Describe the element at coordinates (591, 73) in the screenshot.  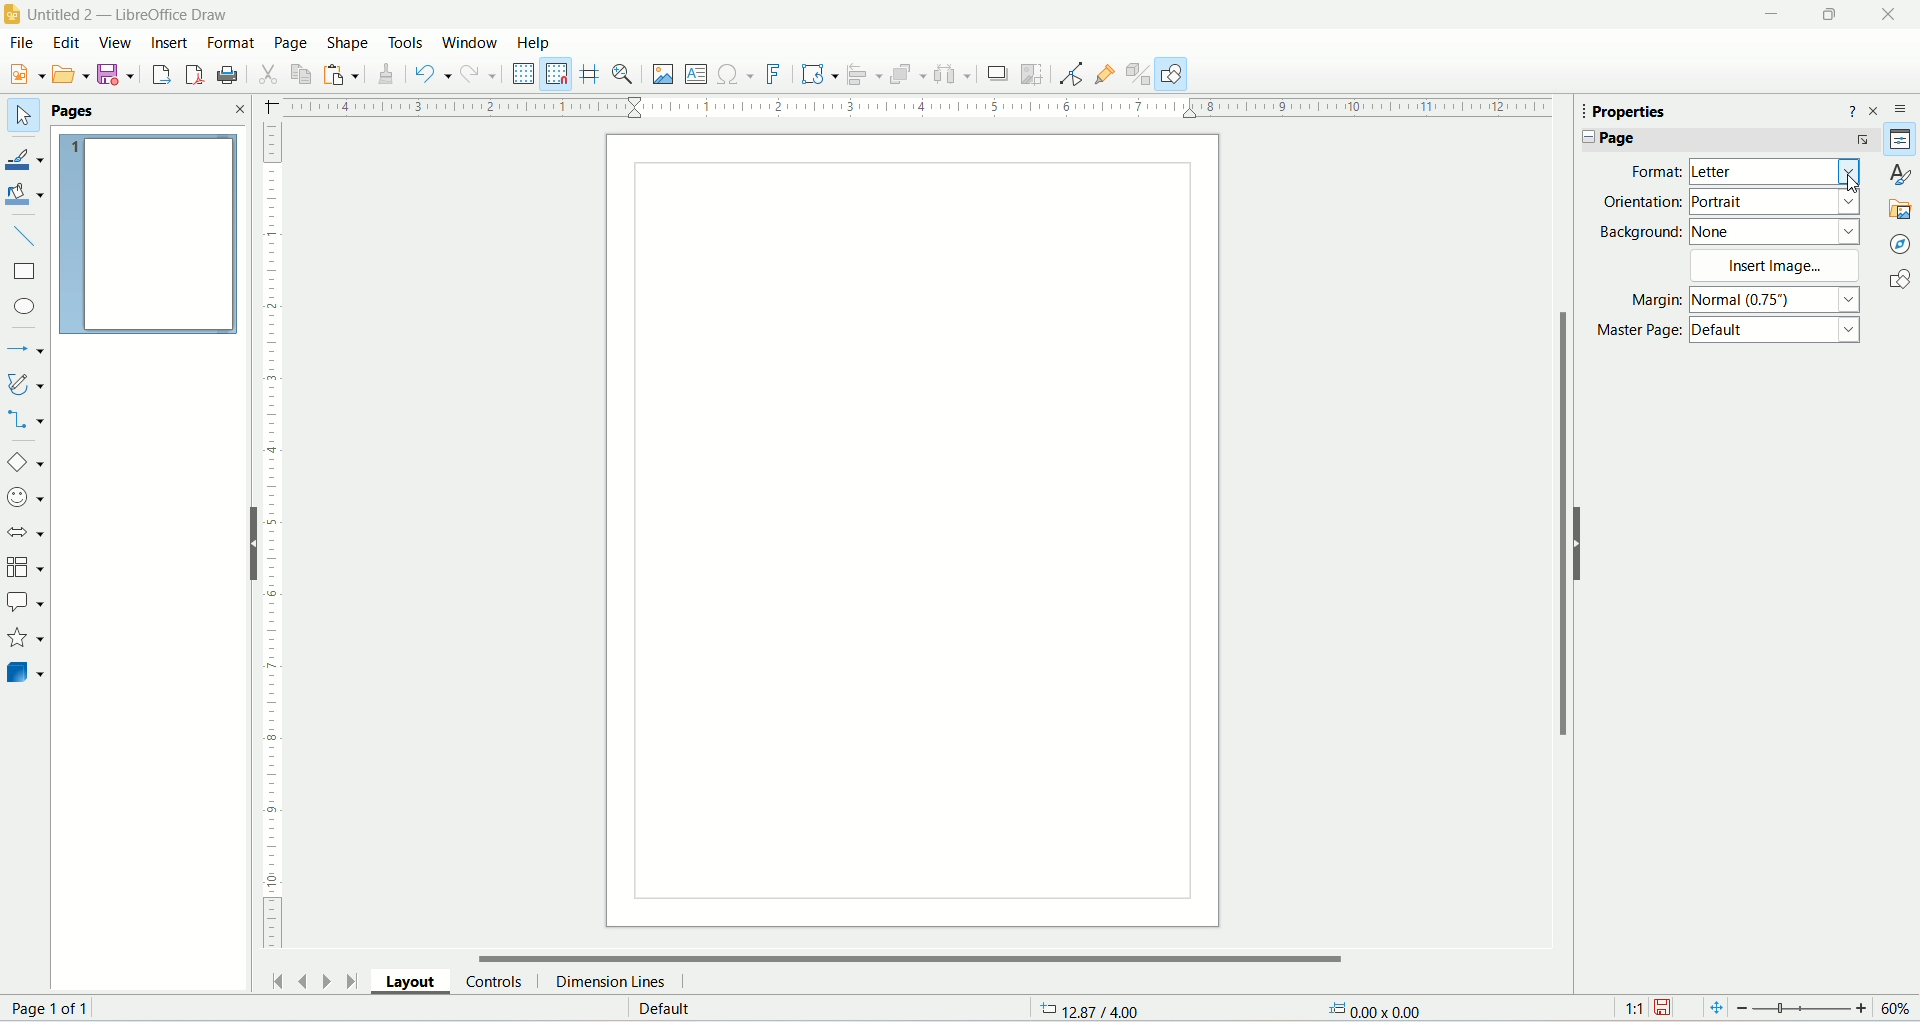
I see `helplines while moving` at that location.